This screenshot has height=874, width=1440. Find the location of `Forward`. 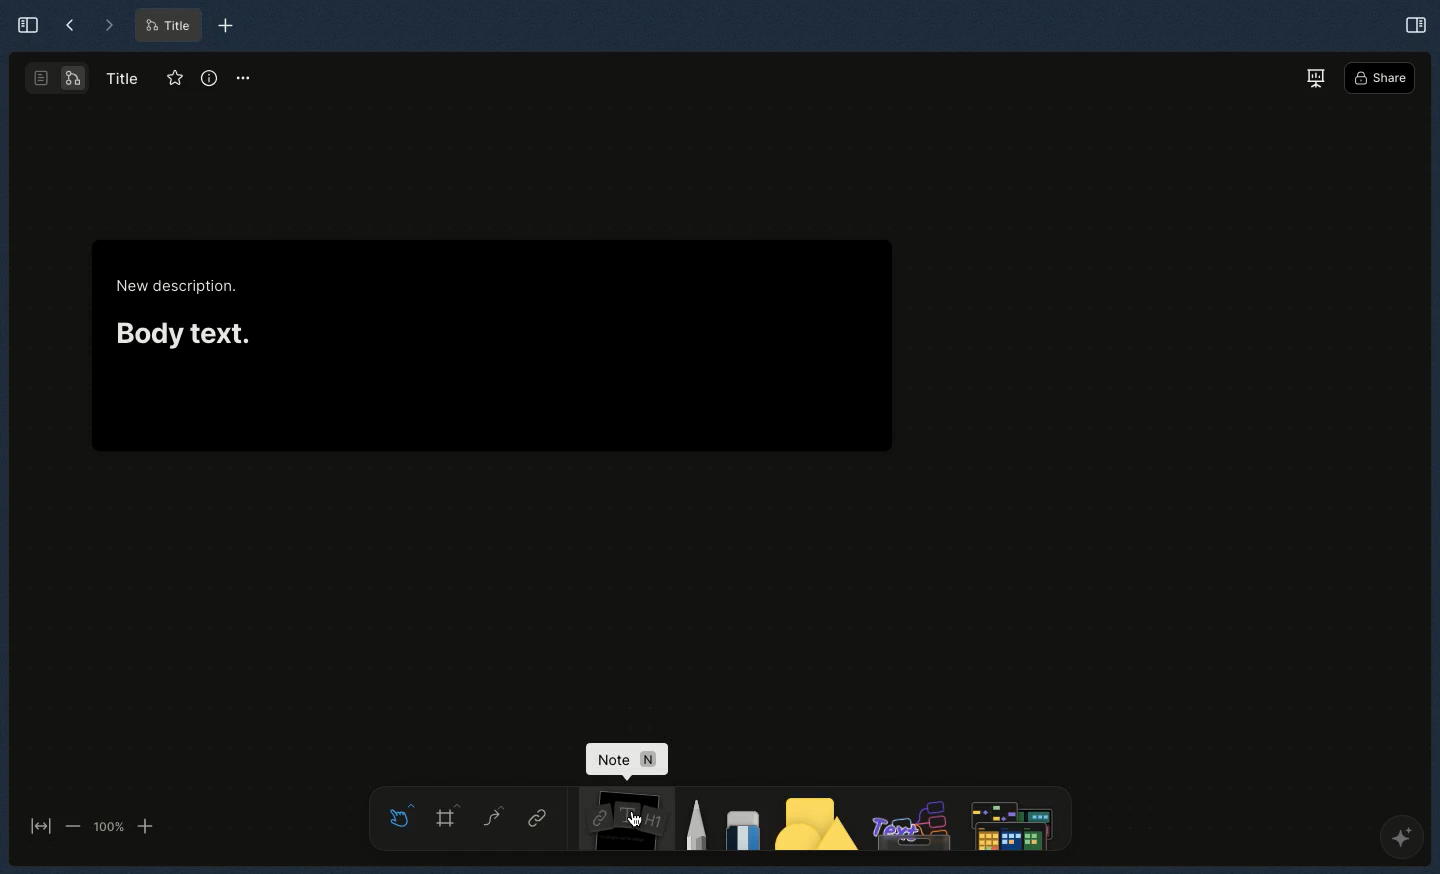

Forward is located at coordinates (108, 26).